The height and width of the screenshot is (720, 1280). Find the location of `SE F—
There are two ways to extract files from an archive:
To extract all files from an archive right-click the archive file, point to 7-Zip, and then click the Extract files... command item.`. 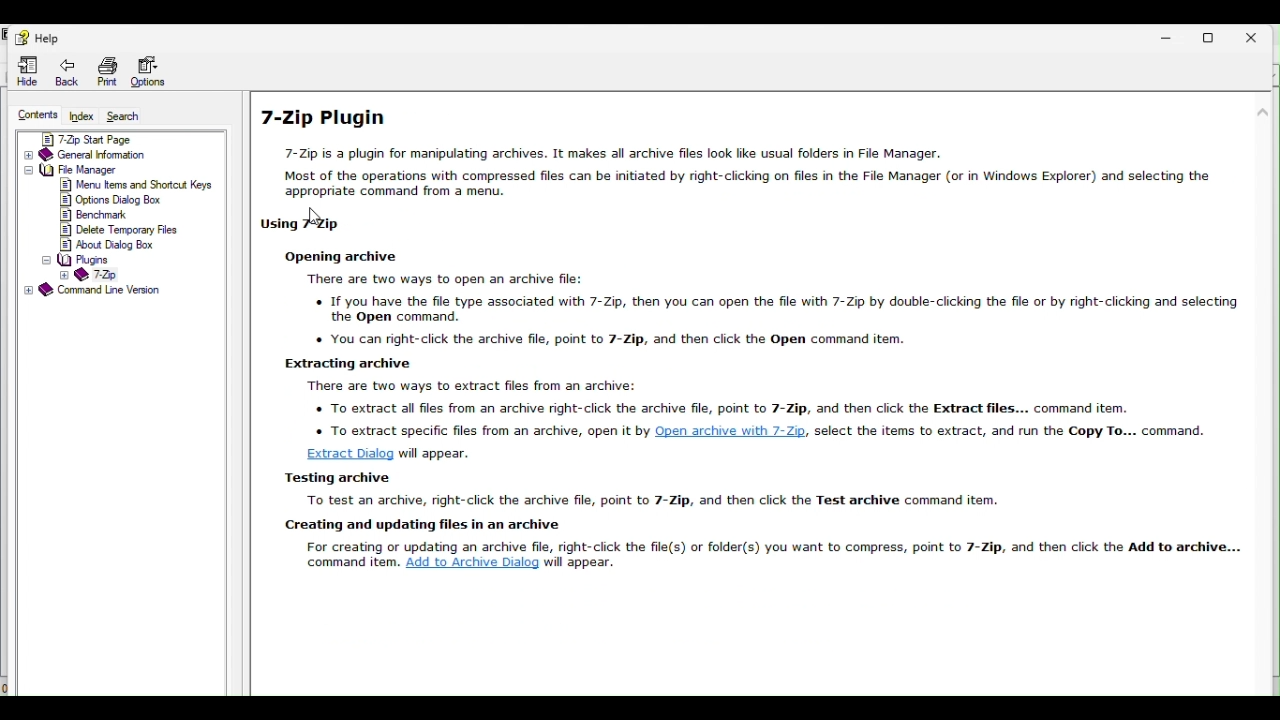

SE F—
There are two ways to extract files from an archive:
To extract all files from an archive right-click the archive file, point to 7-Zip, and then click the Extract files... command item. is located at coordinates (708, 386).